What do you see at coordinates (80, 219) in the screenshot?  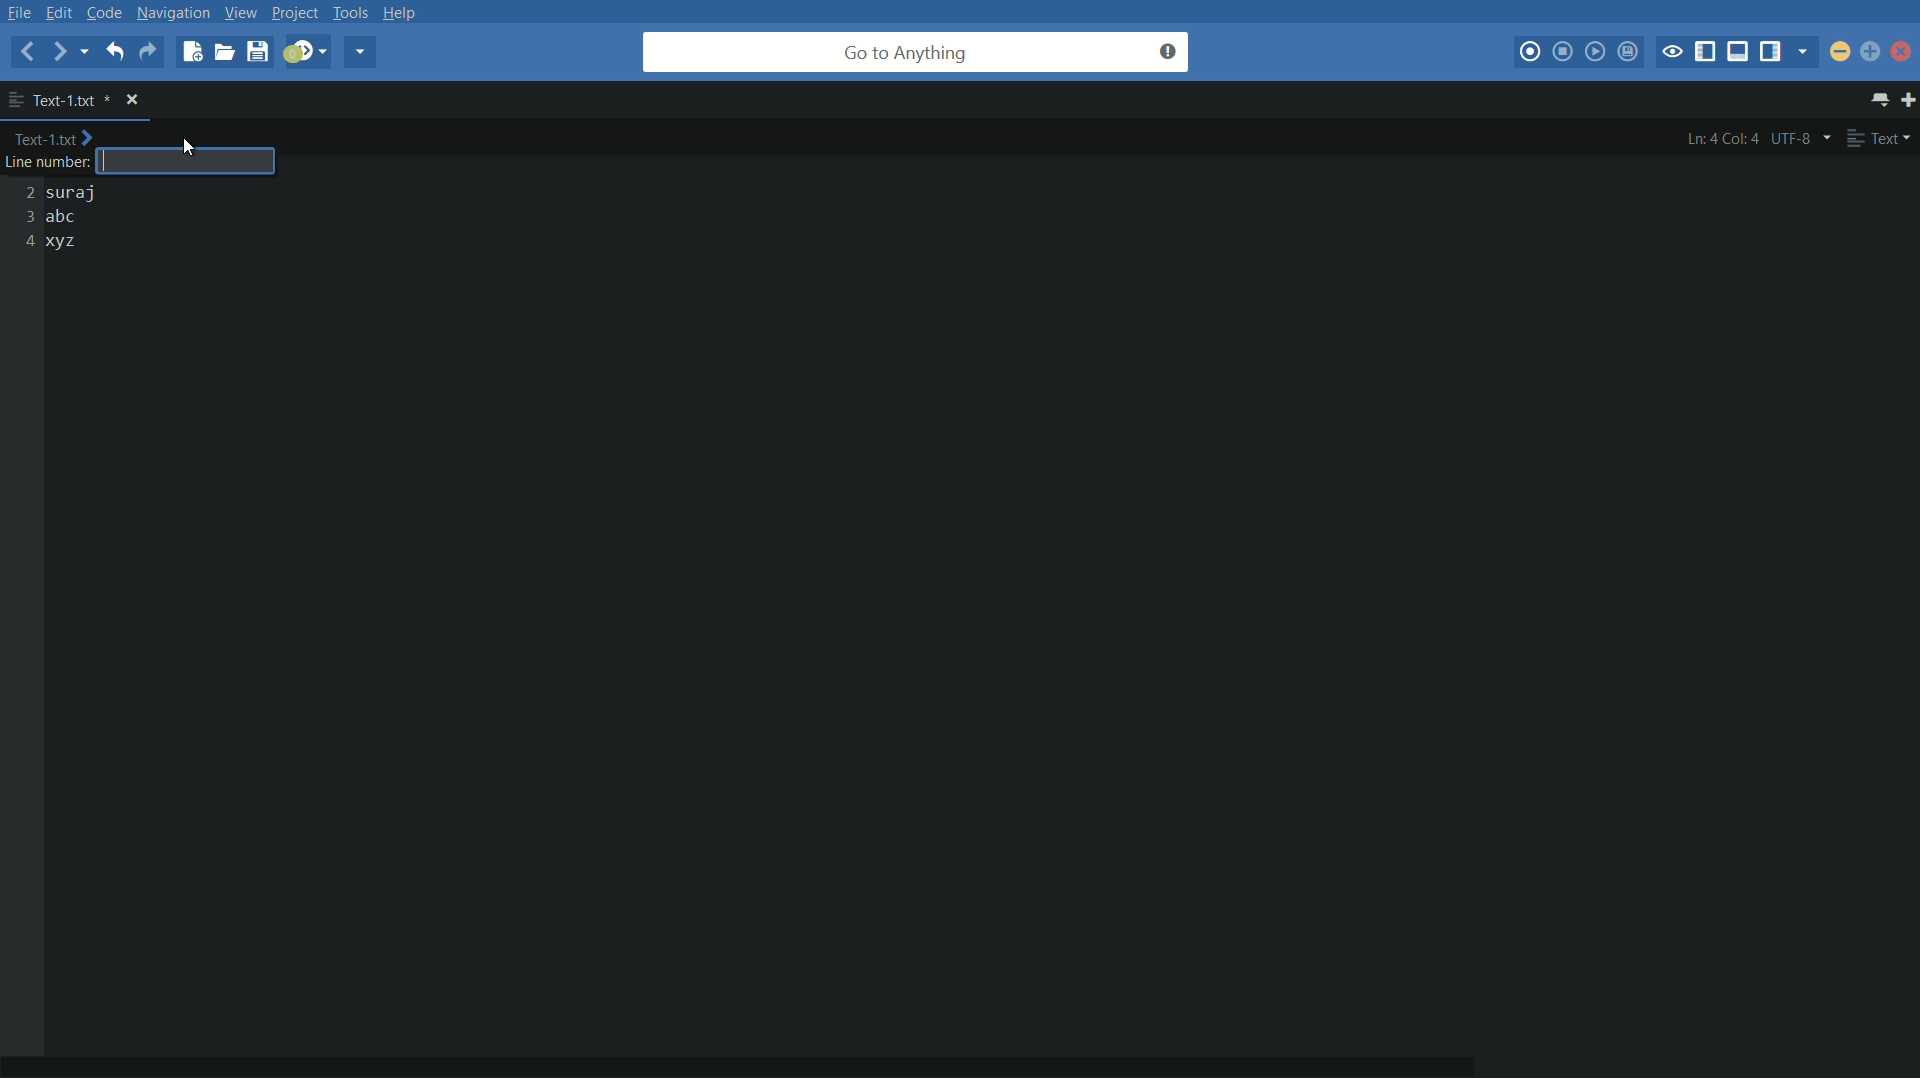 I see `suraj abc xyz` at bounding box center [80, 219].